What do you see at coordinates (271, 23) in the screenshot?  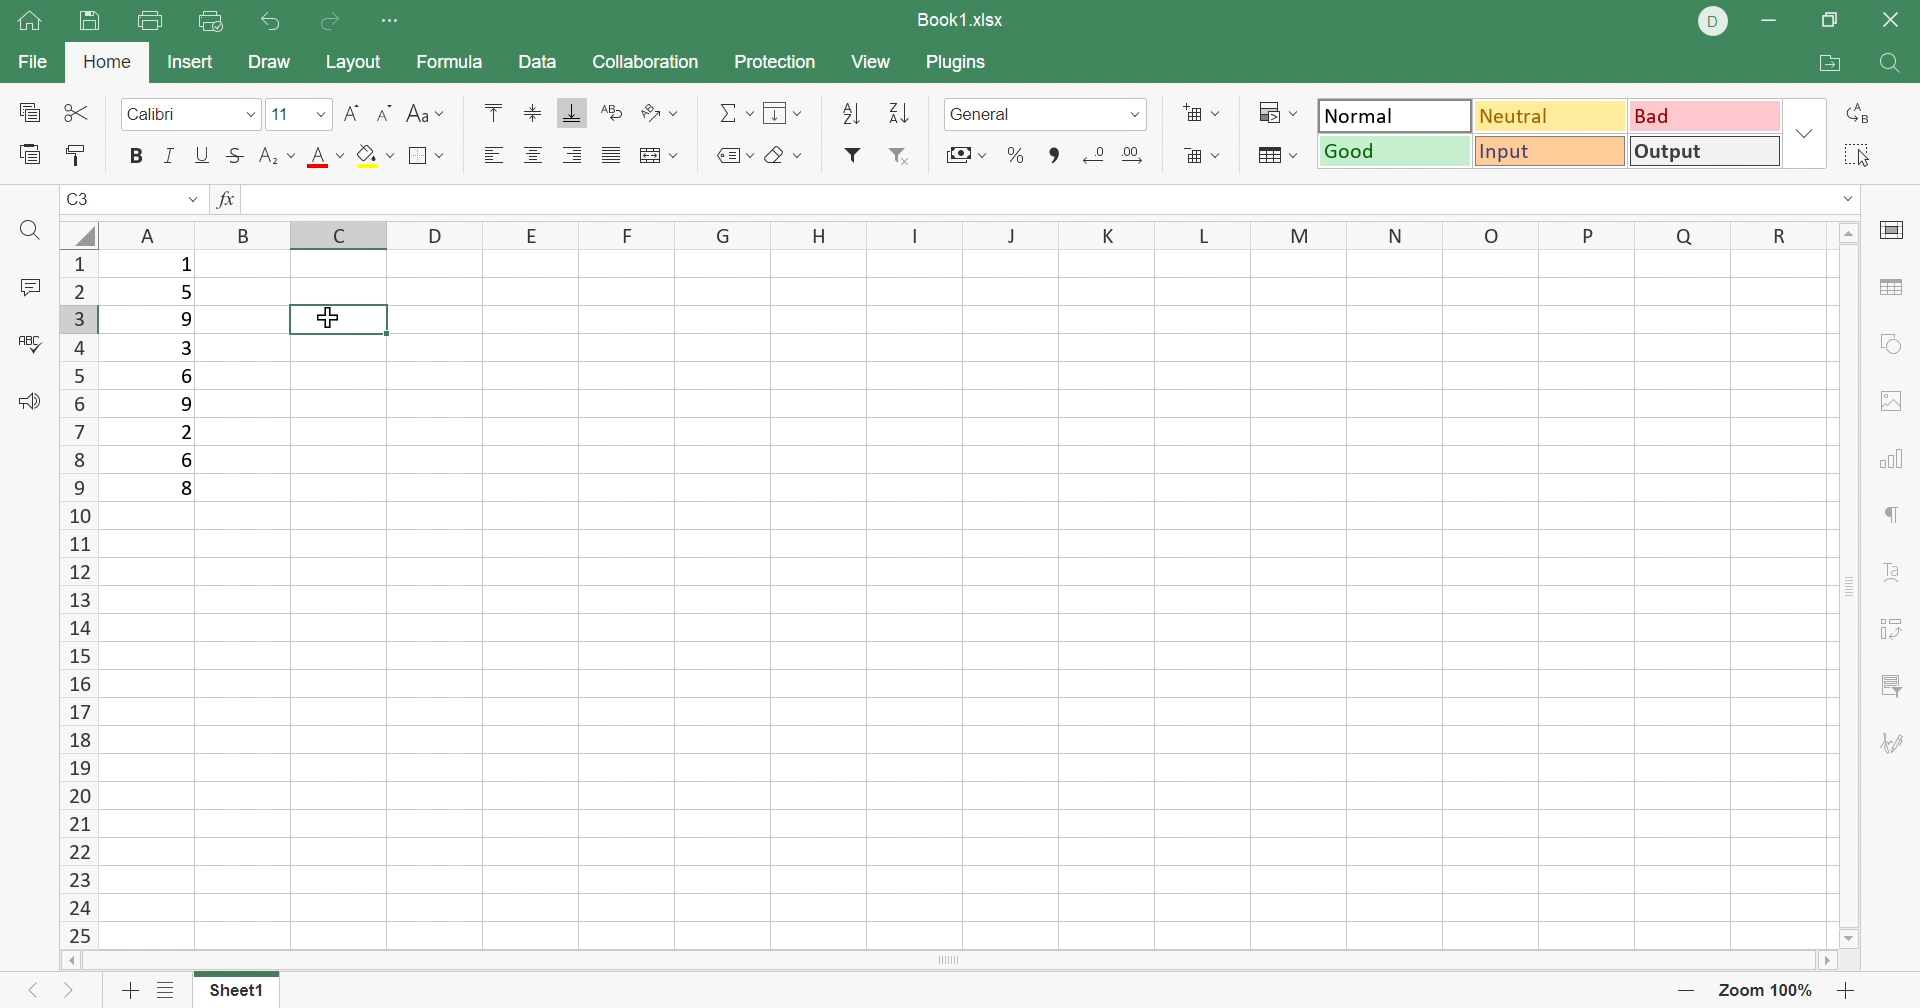 I see `Undo` at bounding box center [271, 23].